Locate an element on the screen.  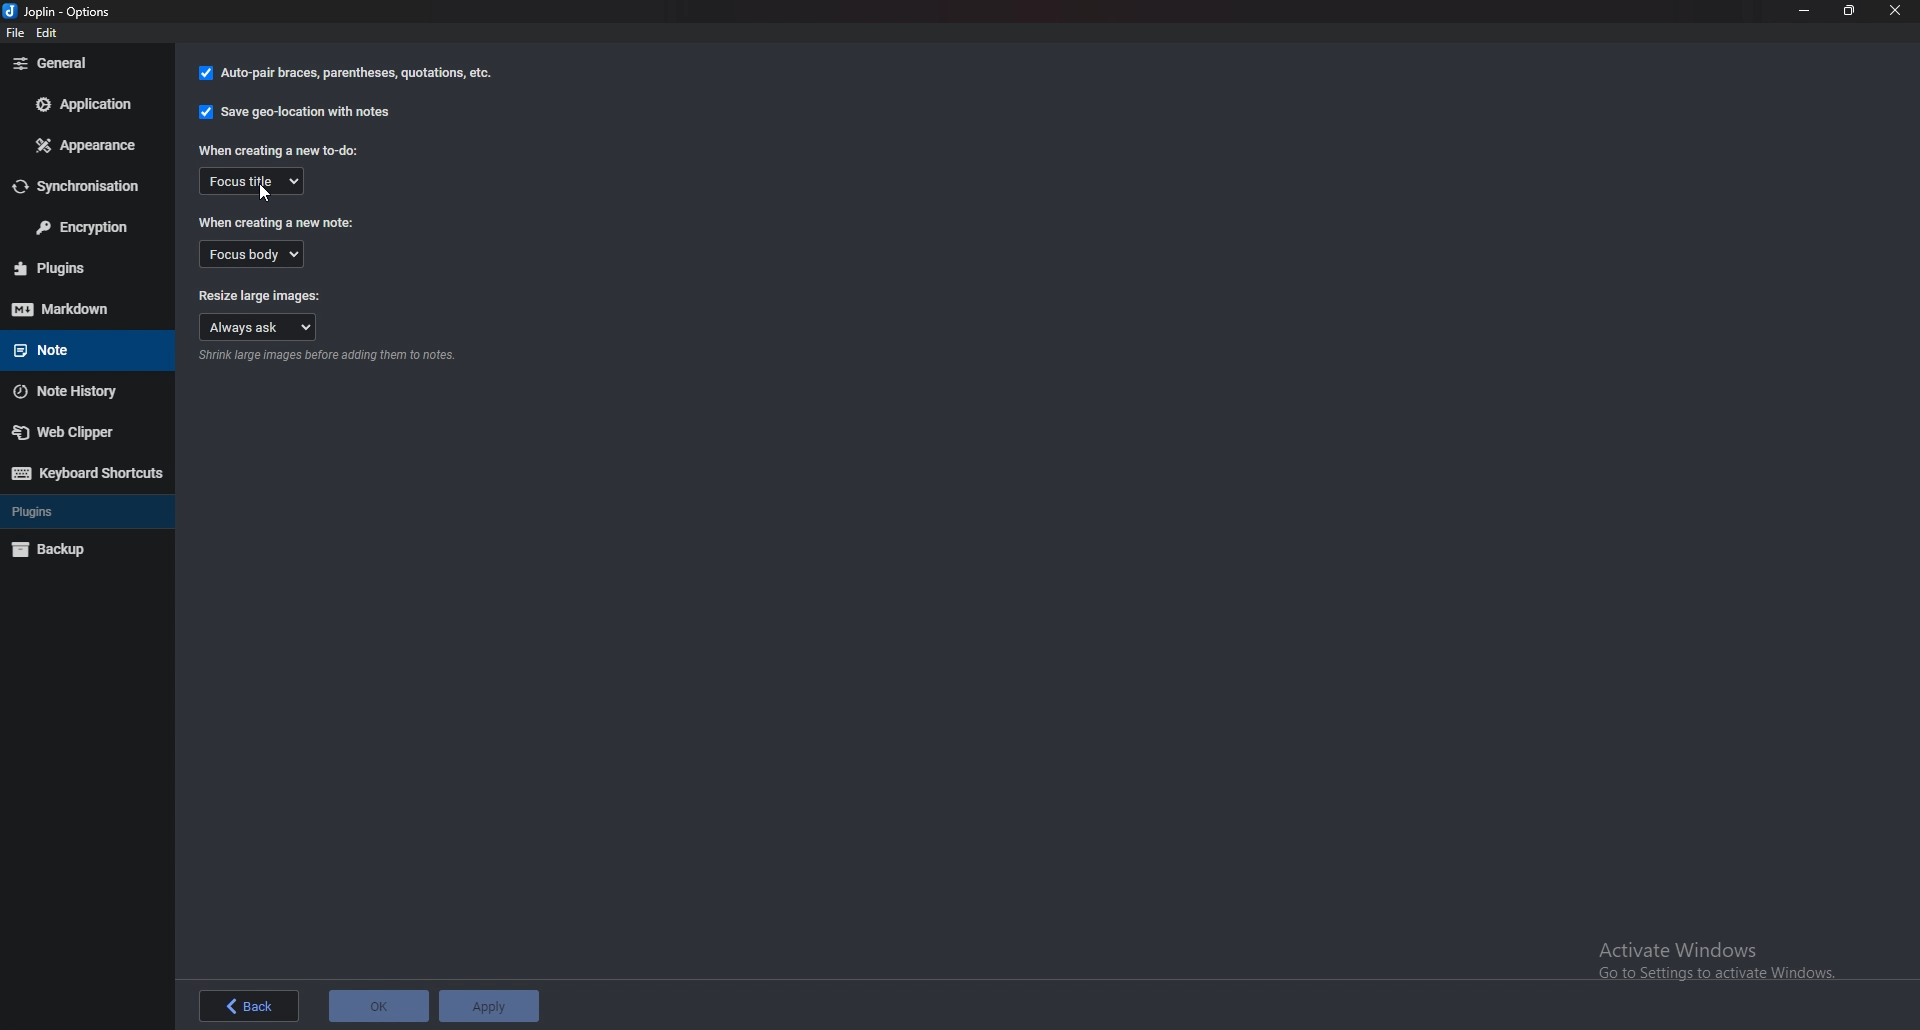
cursor is located at coordinates (269, 196).